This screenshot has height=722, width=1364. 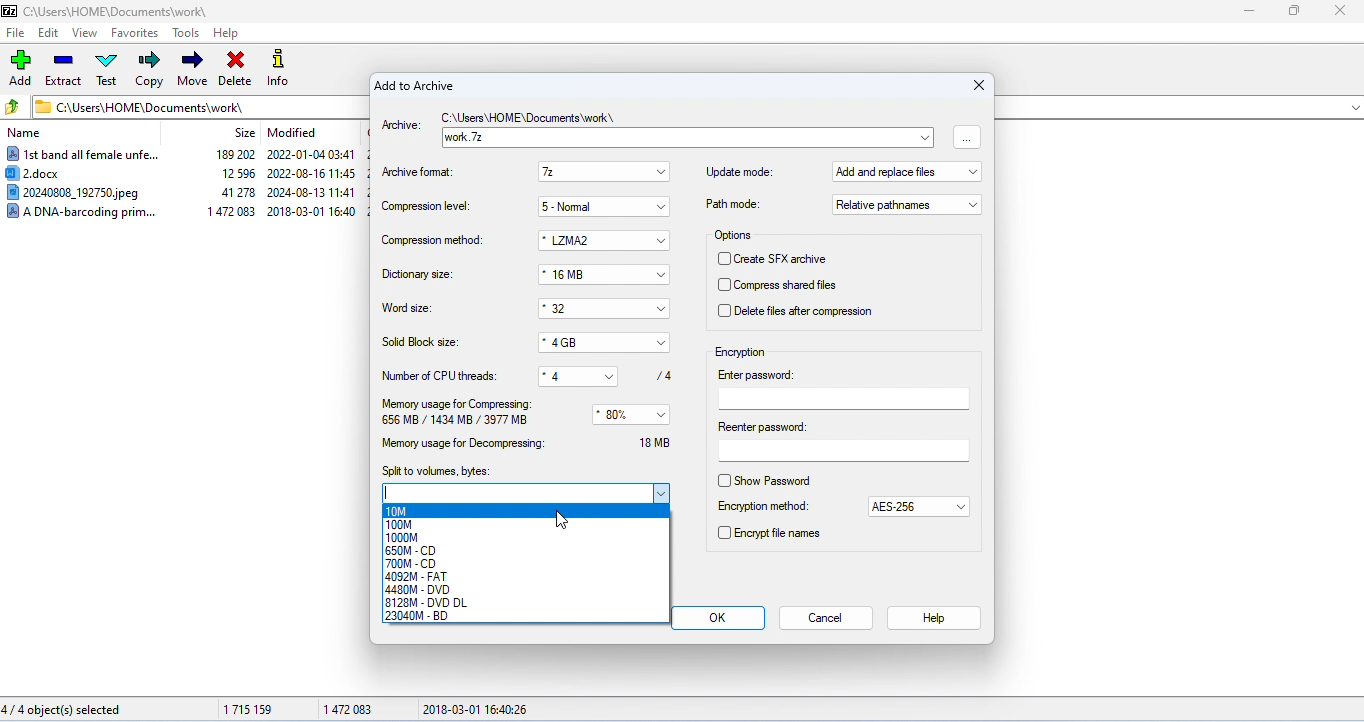 What do you see at coordinates (974, 86) in the screenshot?
I see `close` at bounding box center [974, 86].